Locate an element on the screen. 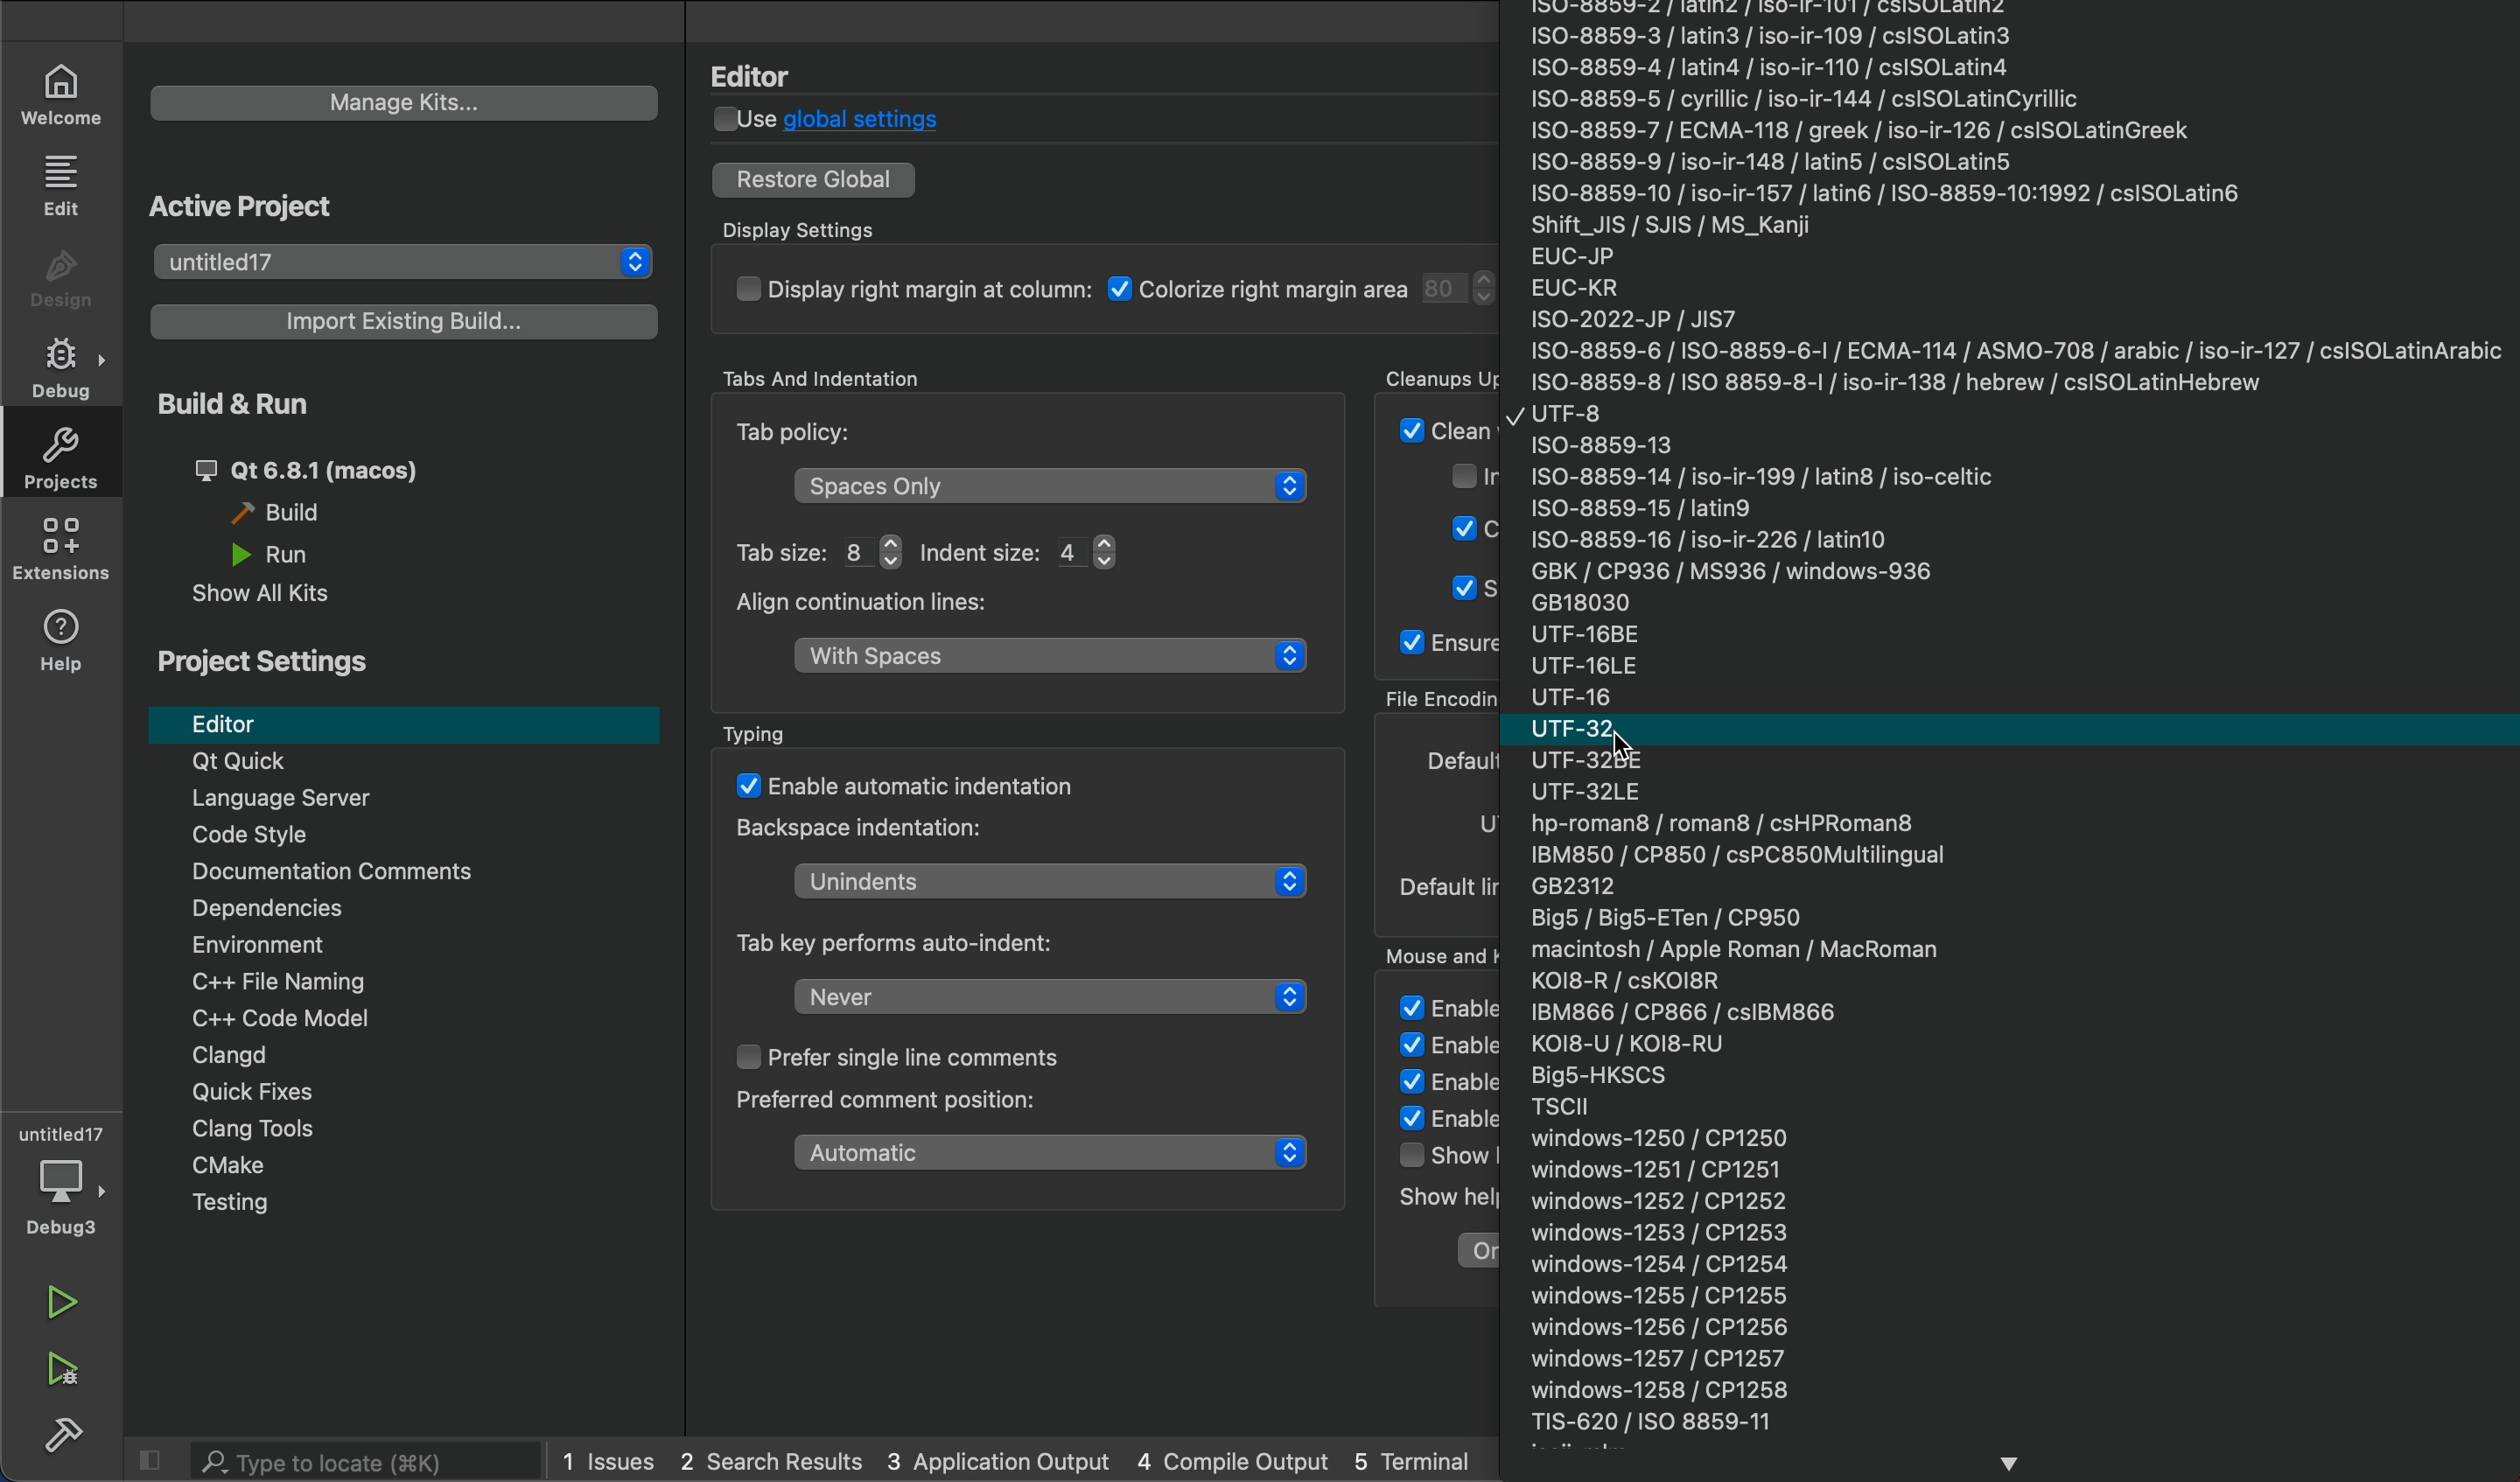 This screenshot has width=2520, height=1482. Project Settings is located at coordinates (282, 666).